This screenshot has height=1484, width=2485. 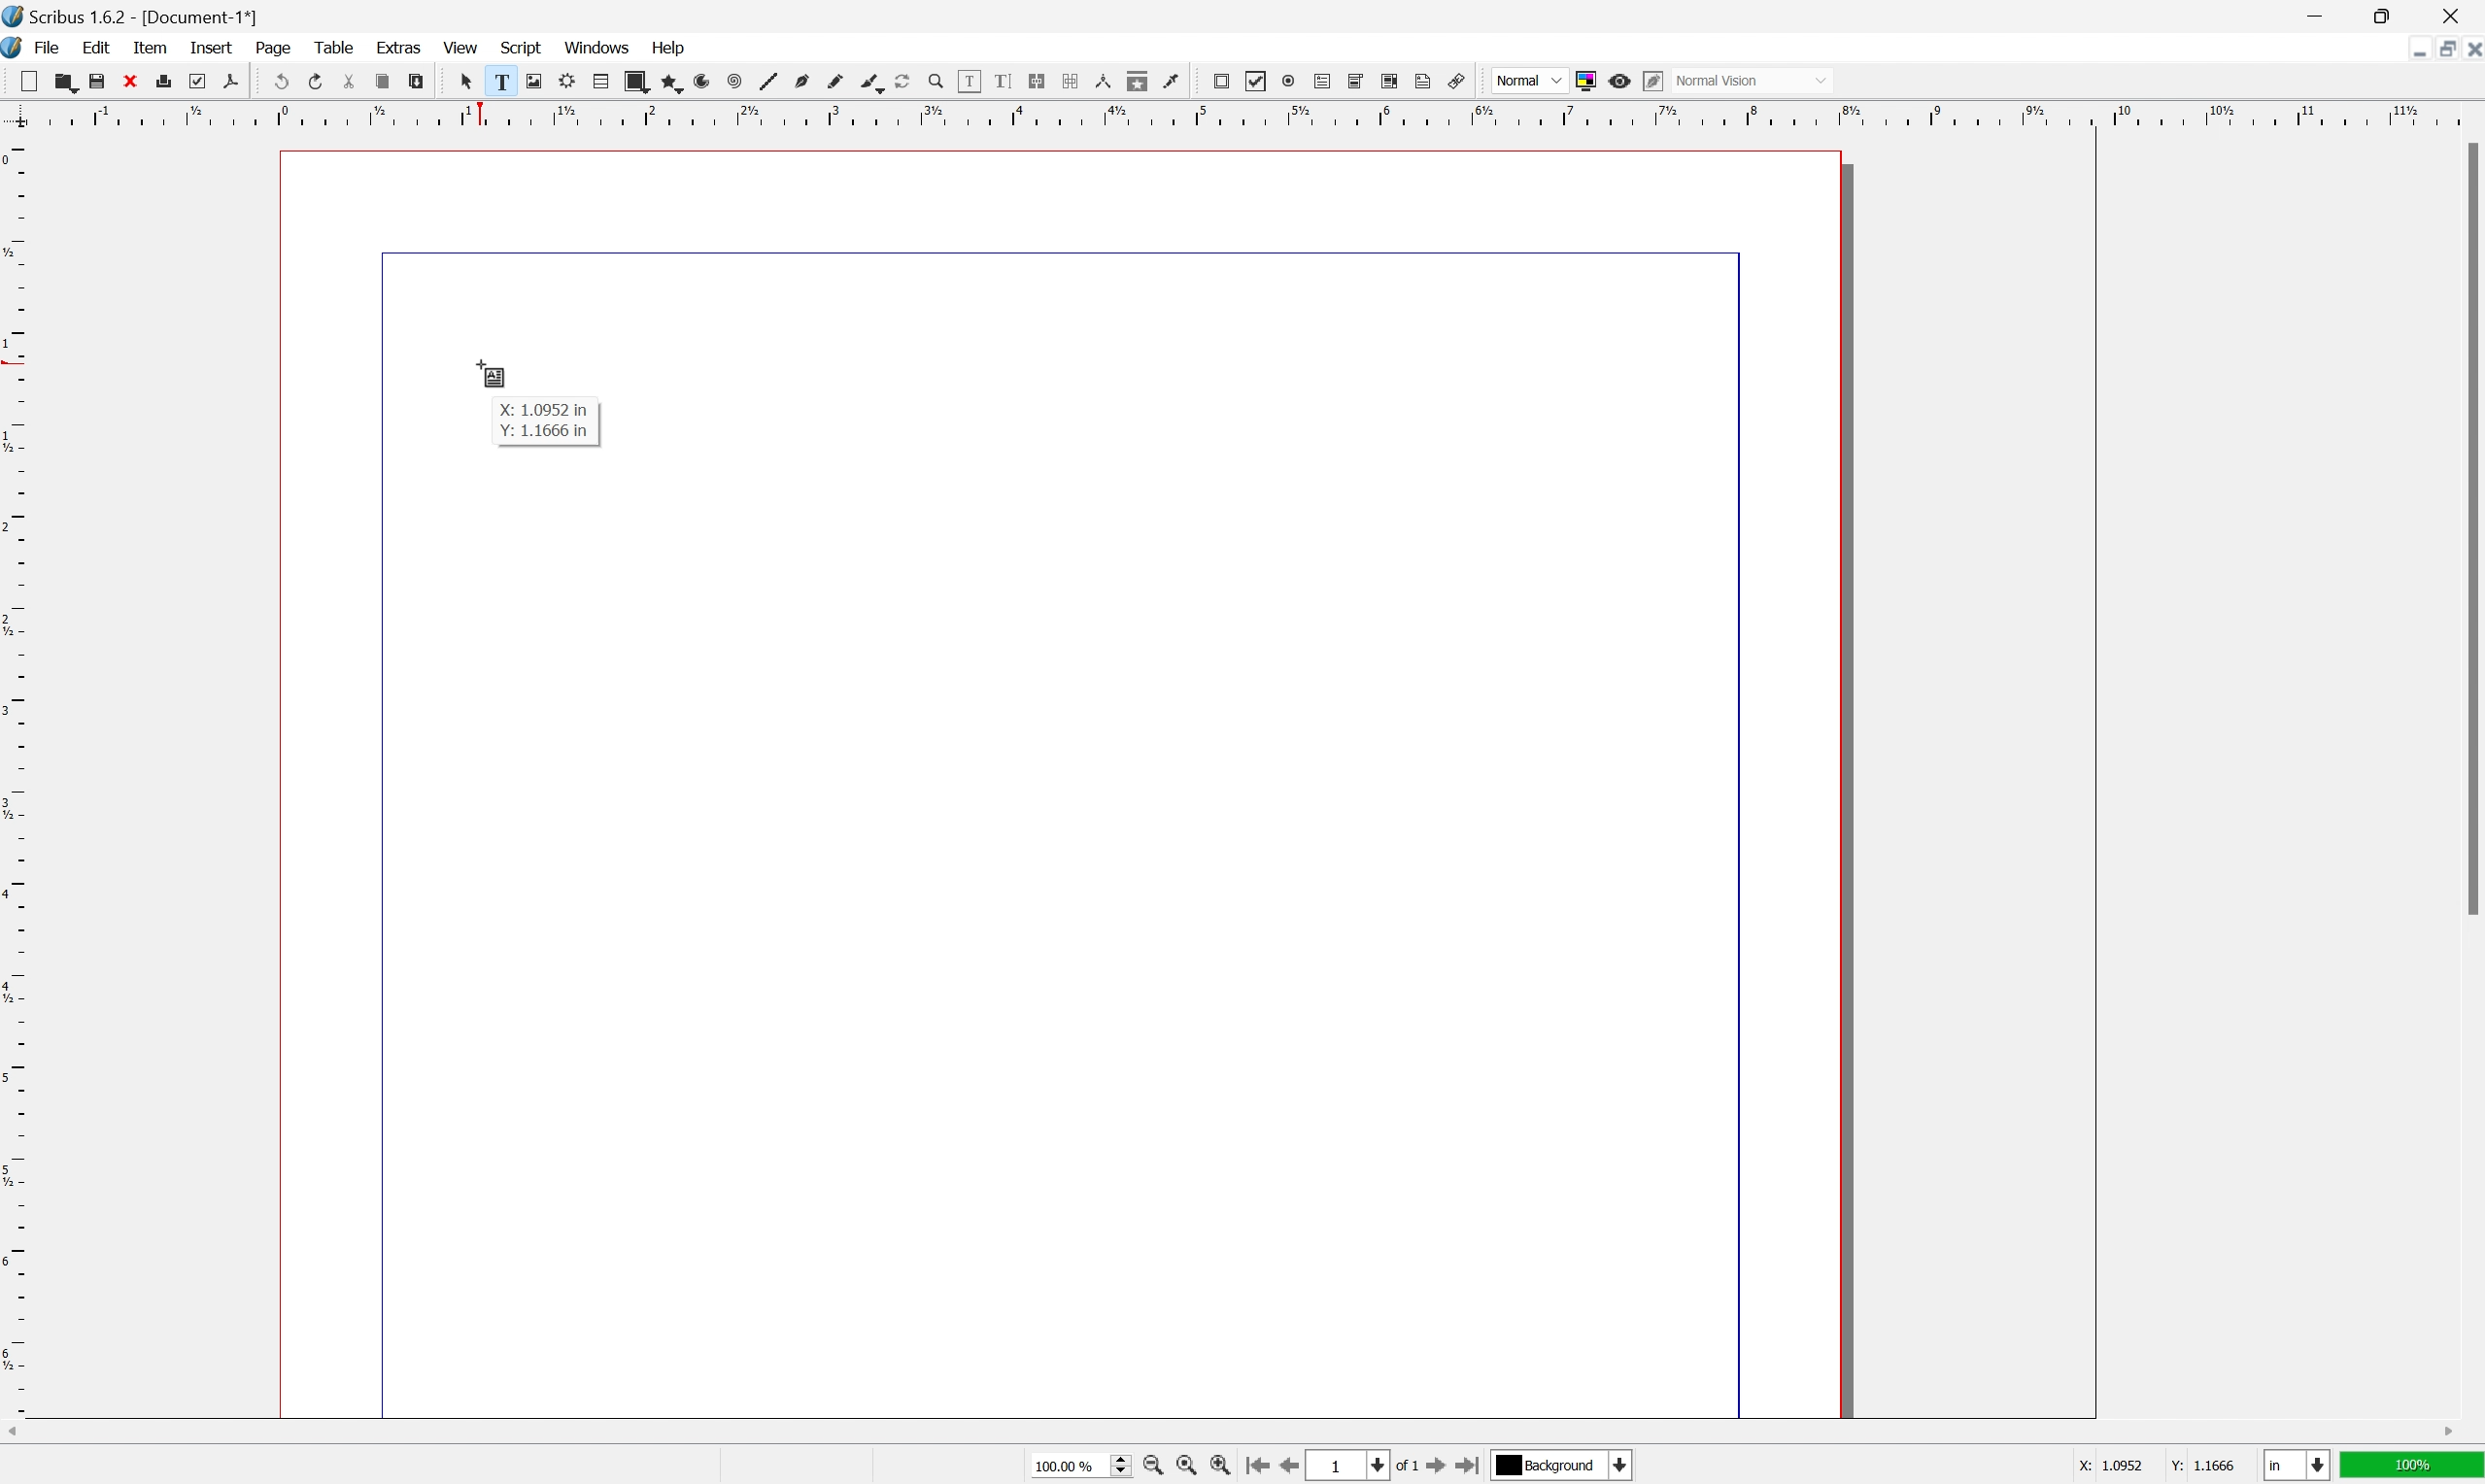 What do you see at coordinates (1322, 82) in the screenshot?
I see `pdf text field` at bounding box center [1322, 82].